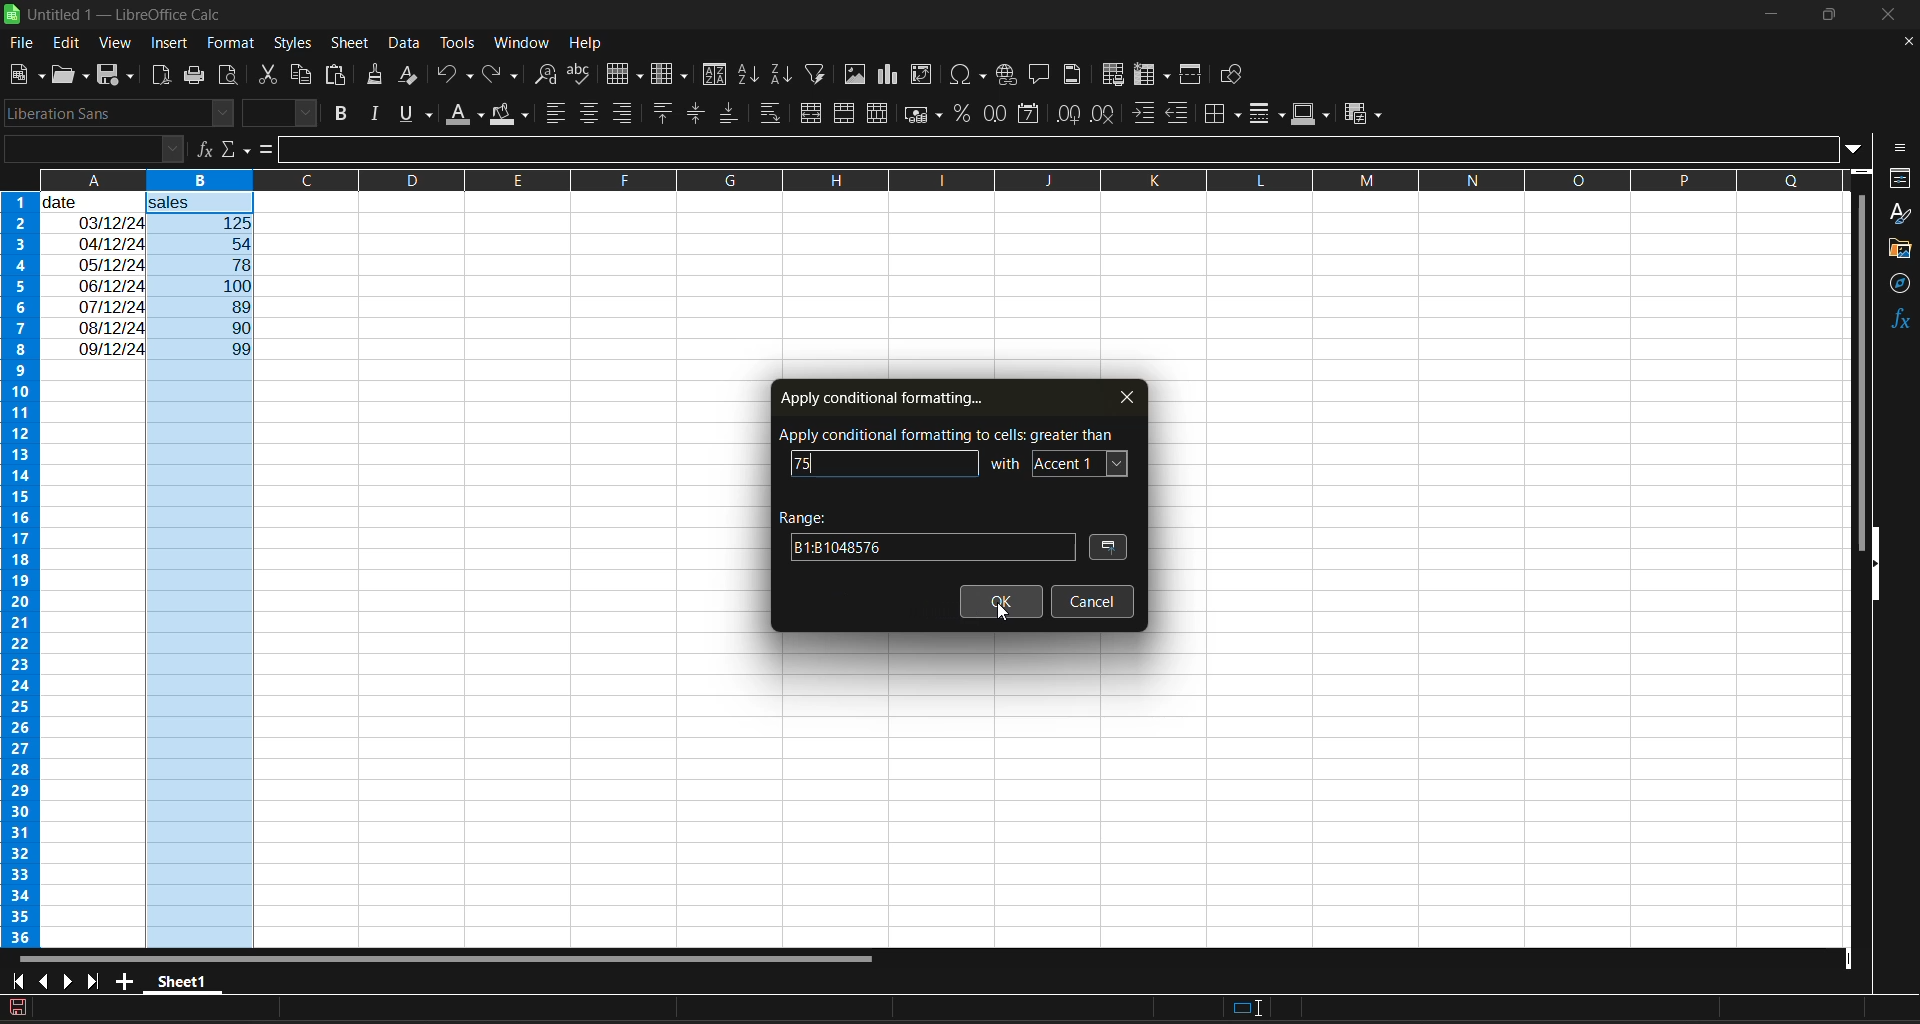  I want to click on close, so click(1900, 16).